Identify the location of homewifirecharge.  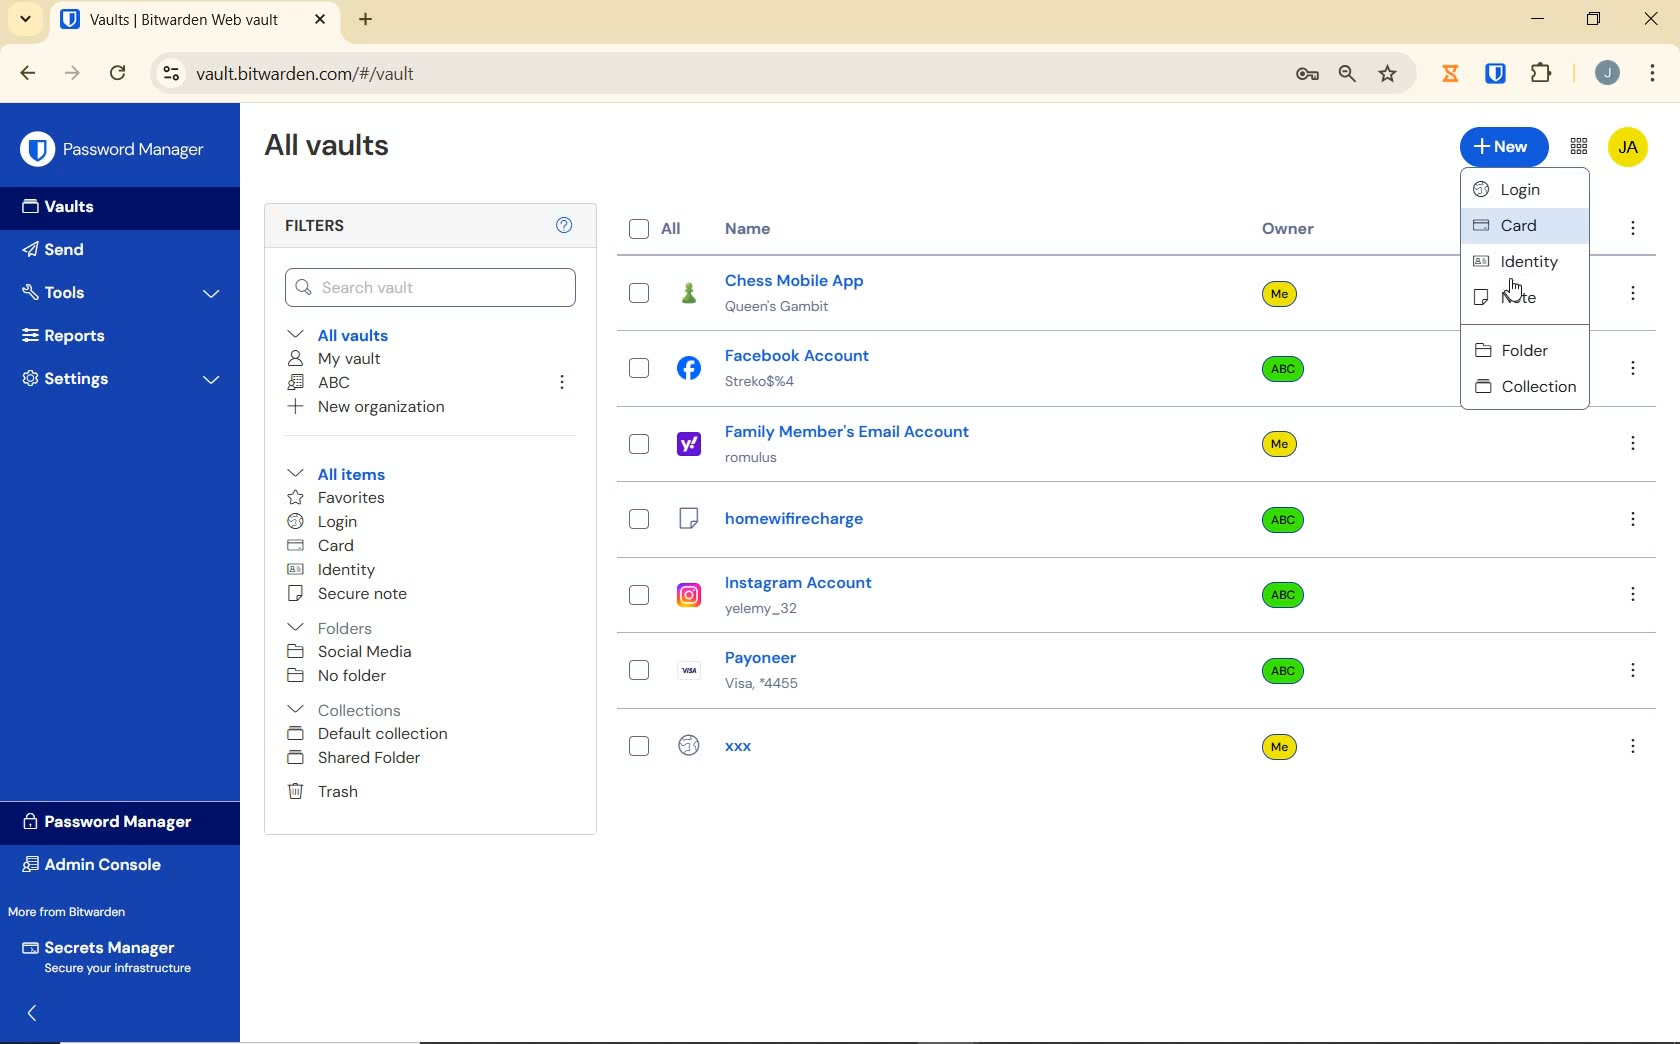
(831, 521).